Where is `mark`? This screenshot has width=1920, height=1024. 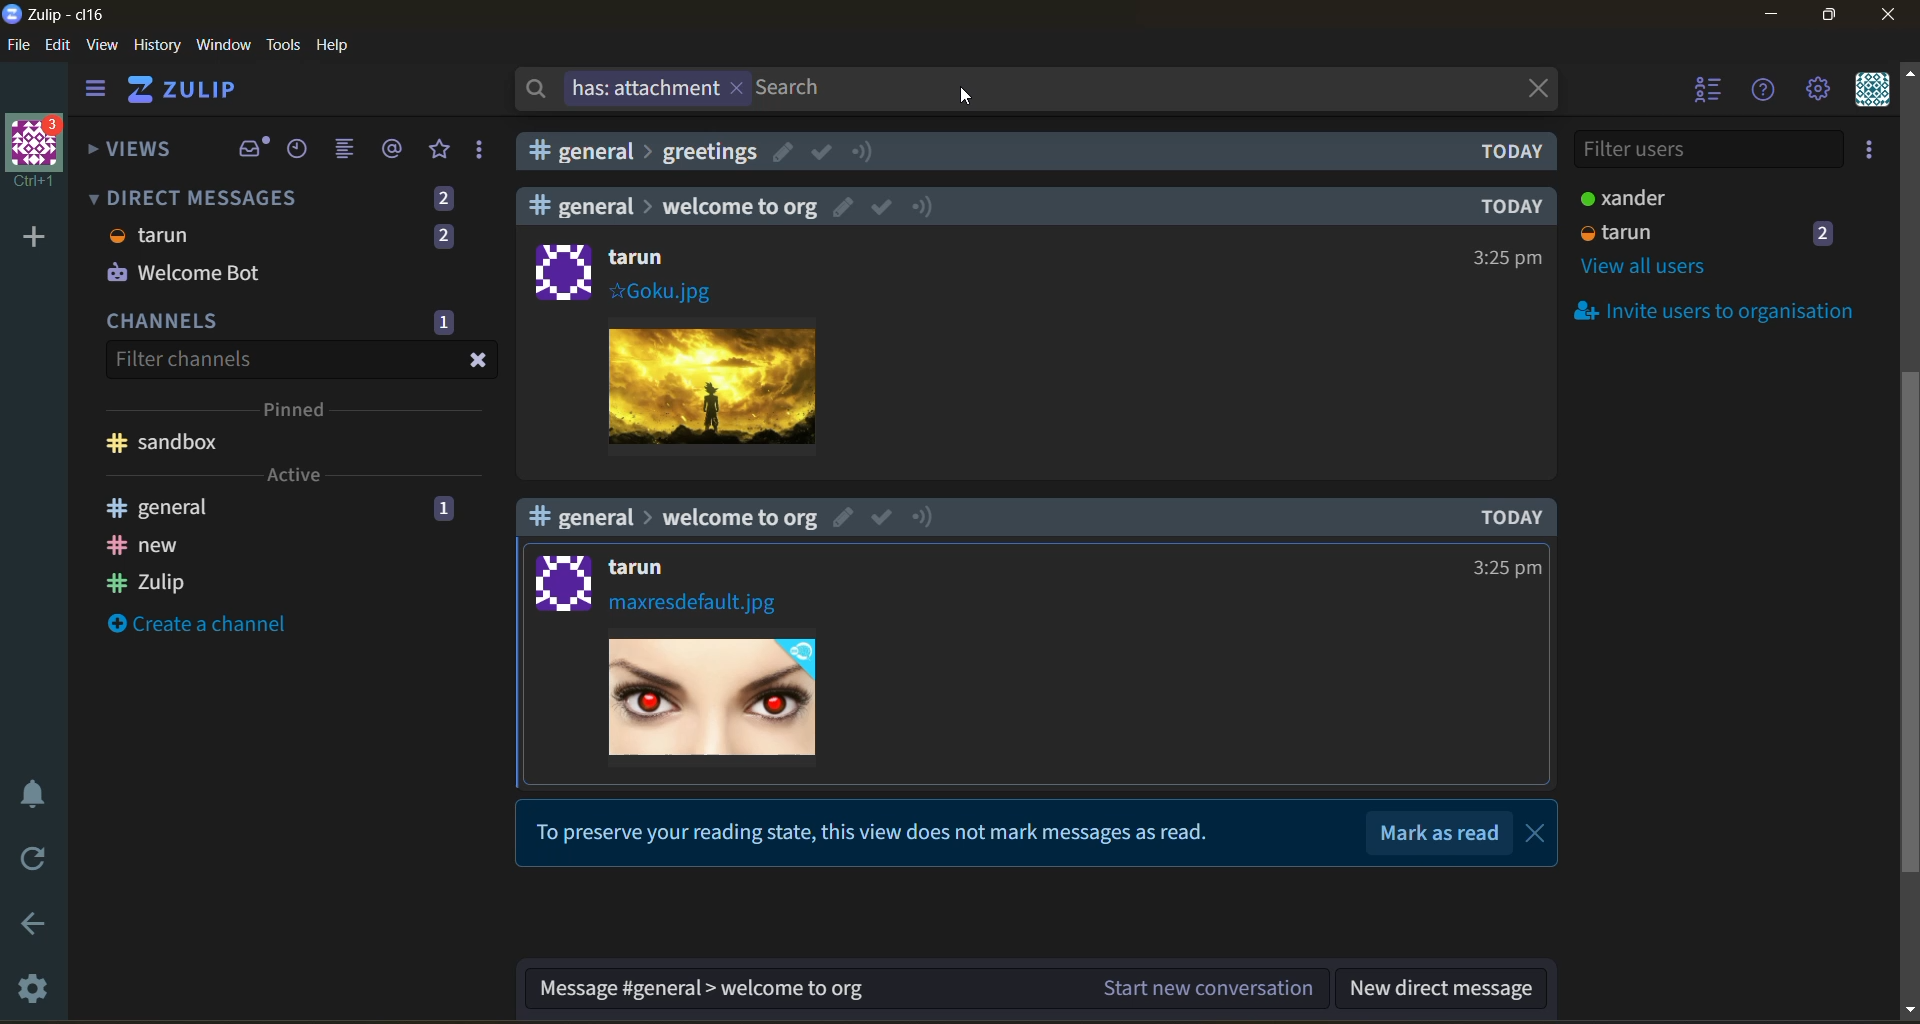 mark is located at coordinates (882, 515).